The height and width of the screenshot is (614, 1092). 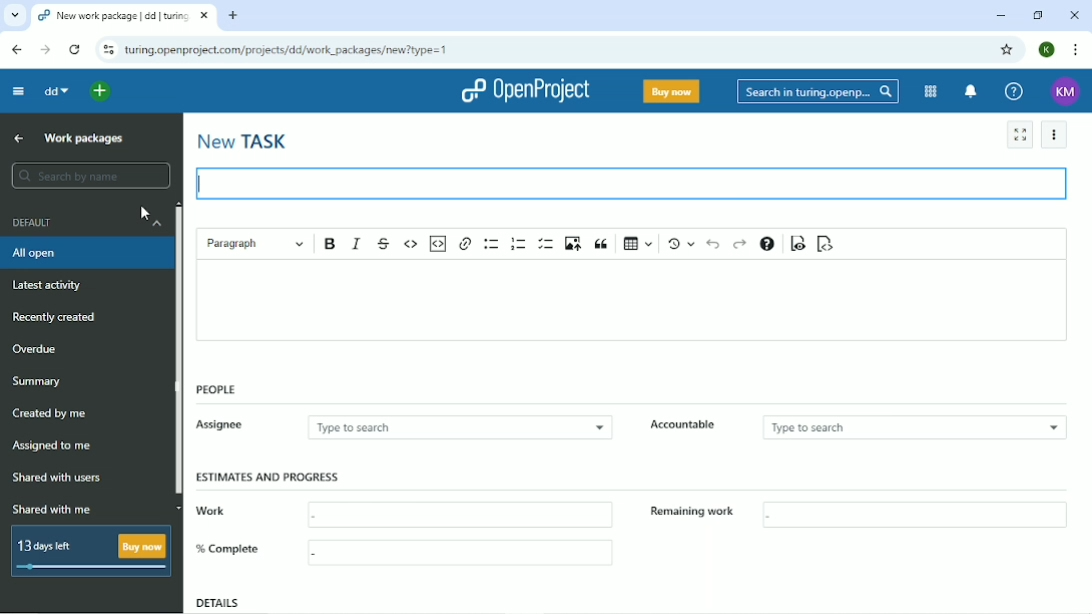 What do you see at coordinates (108, 90) in the screenshot?
I see `Open quick add menu` at bounding box center [108, 90].